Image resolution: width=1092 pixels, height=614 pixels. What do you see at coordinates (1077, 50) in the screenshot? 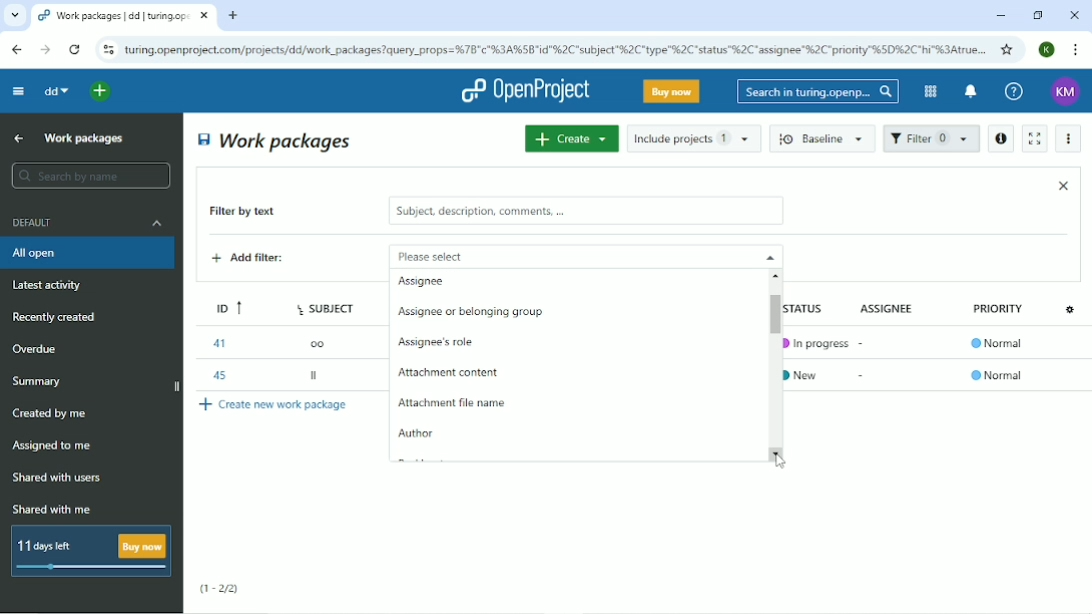
I see `Customize and control google chrome` at bounding box center [1077, 50].